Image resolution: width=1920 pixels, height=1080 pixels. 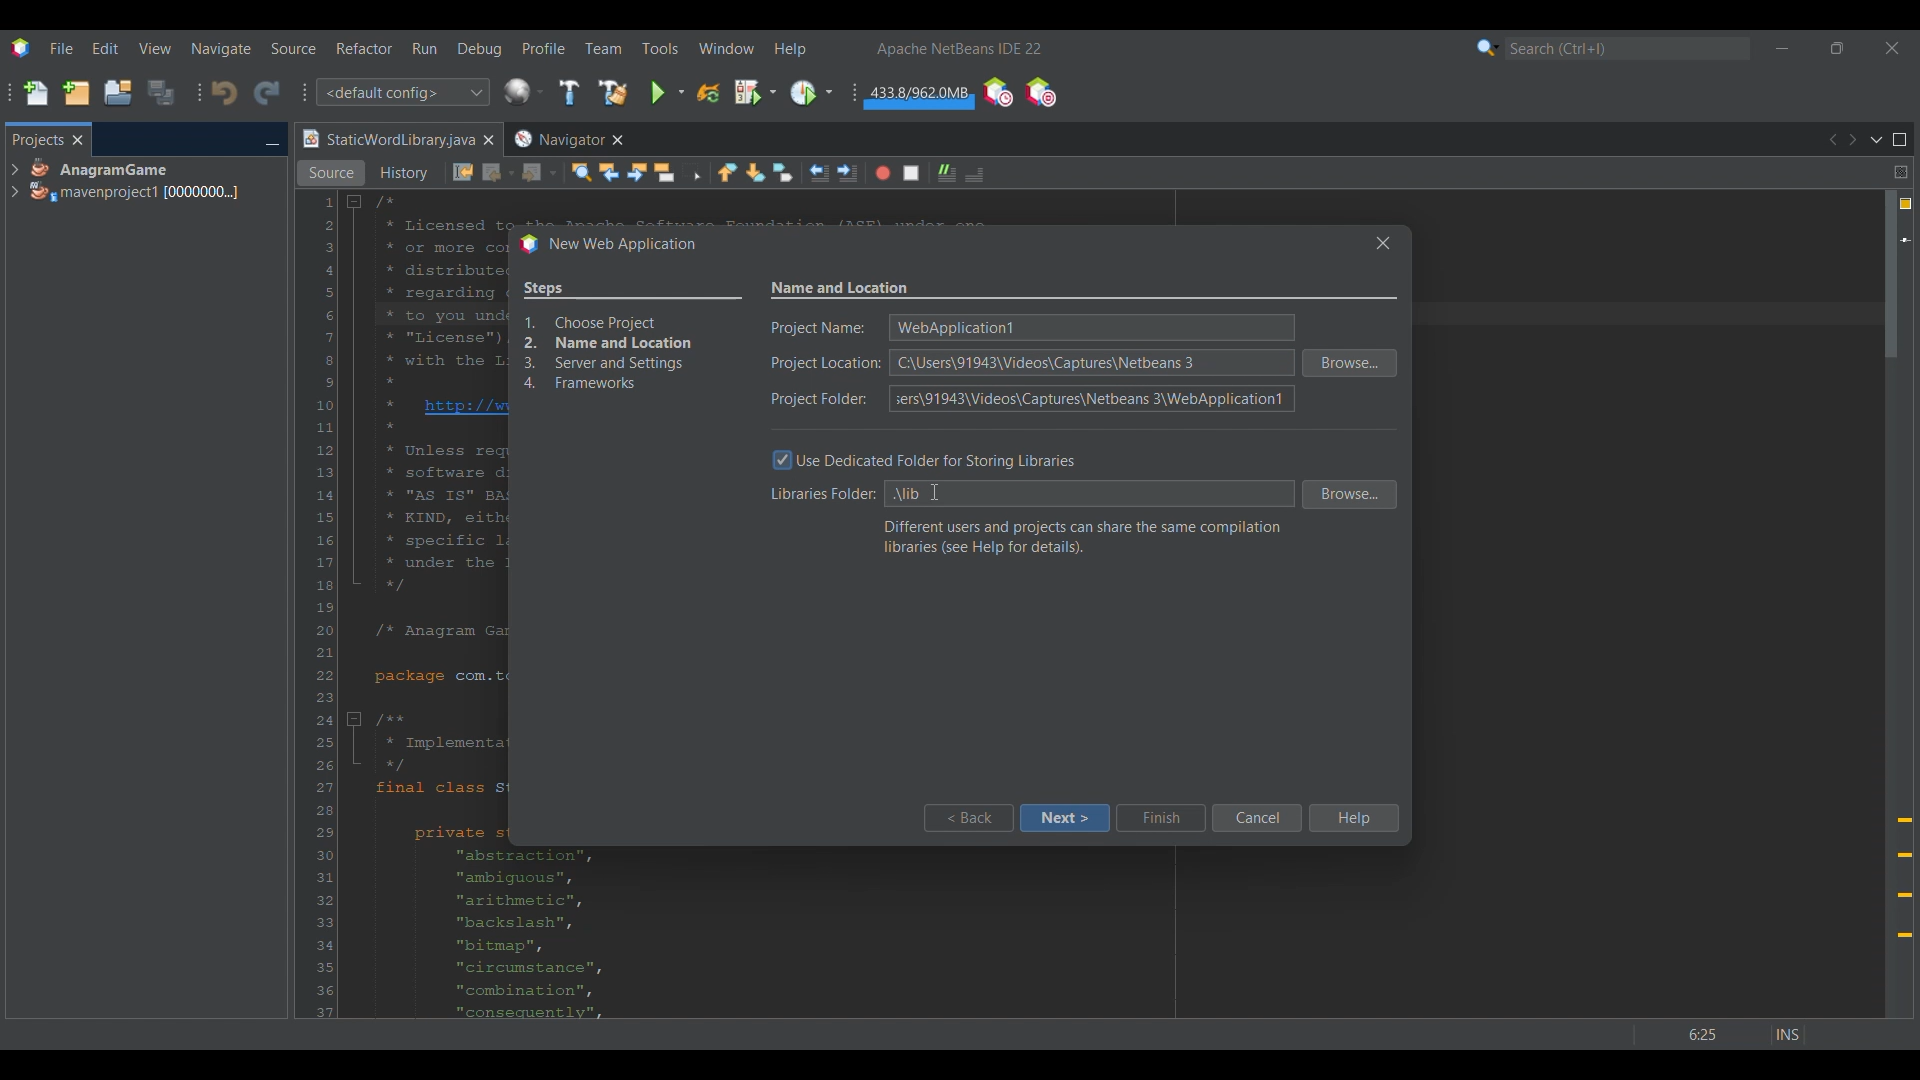 I want to click on Pause I/O checks, so click(x=1040, y=92).